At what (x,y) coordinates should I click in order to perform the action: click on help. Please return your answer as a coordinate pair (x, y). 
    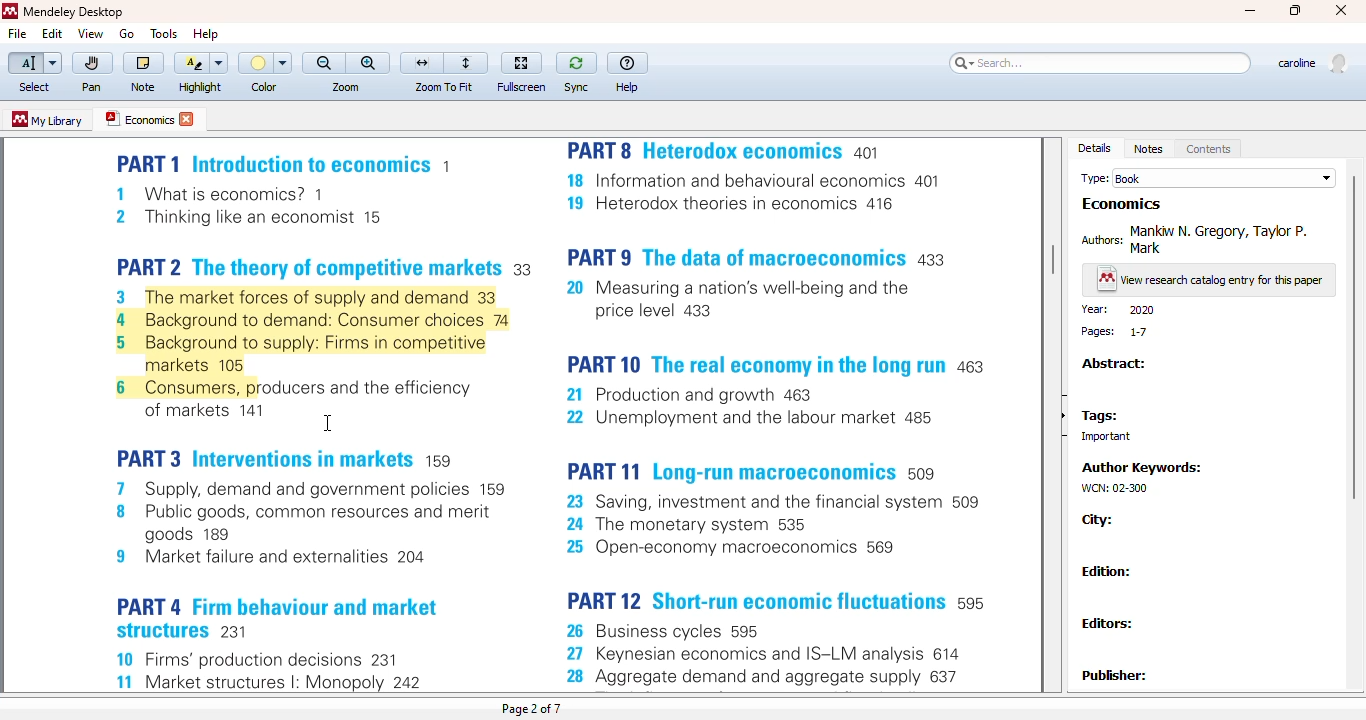
    Looking at the image, I should click on (628, 88).